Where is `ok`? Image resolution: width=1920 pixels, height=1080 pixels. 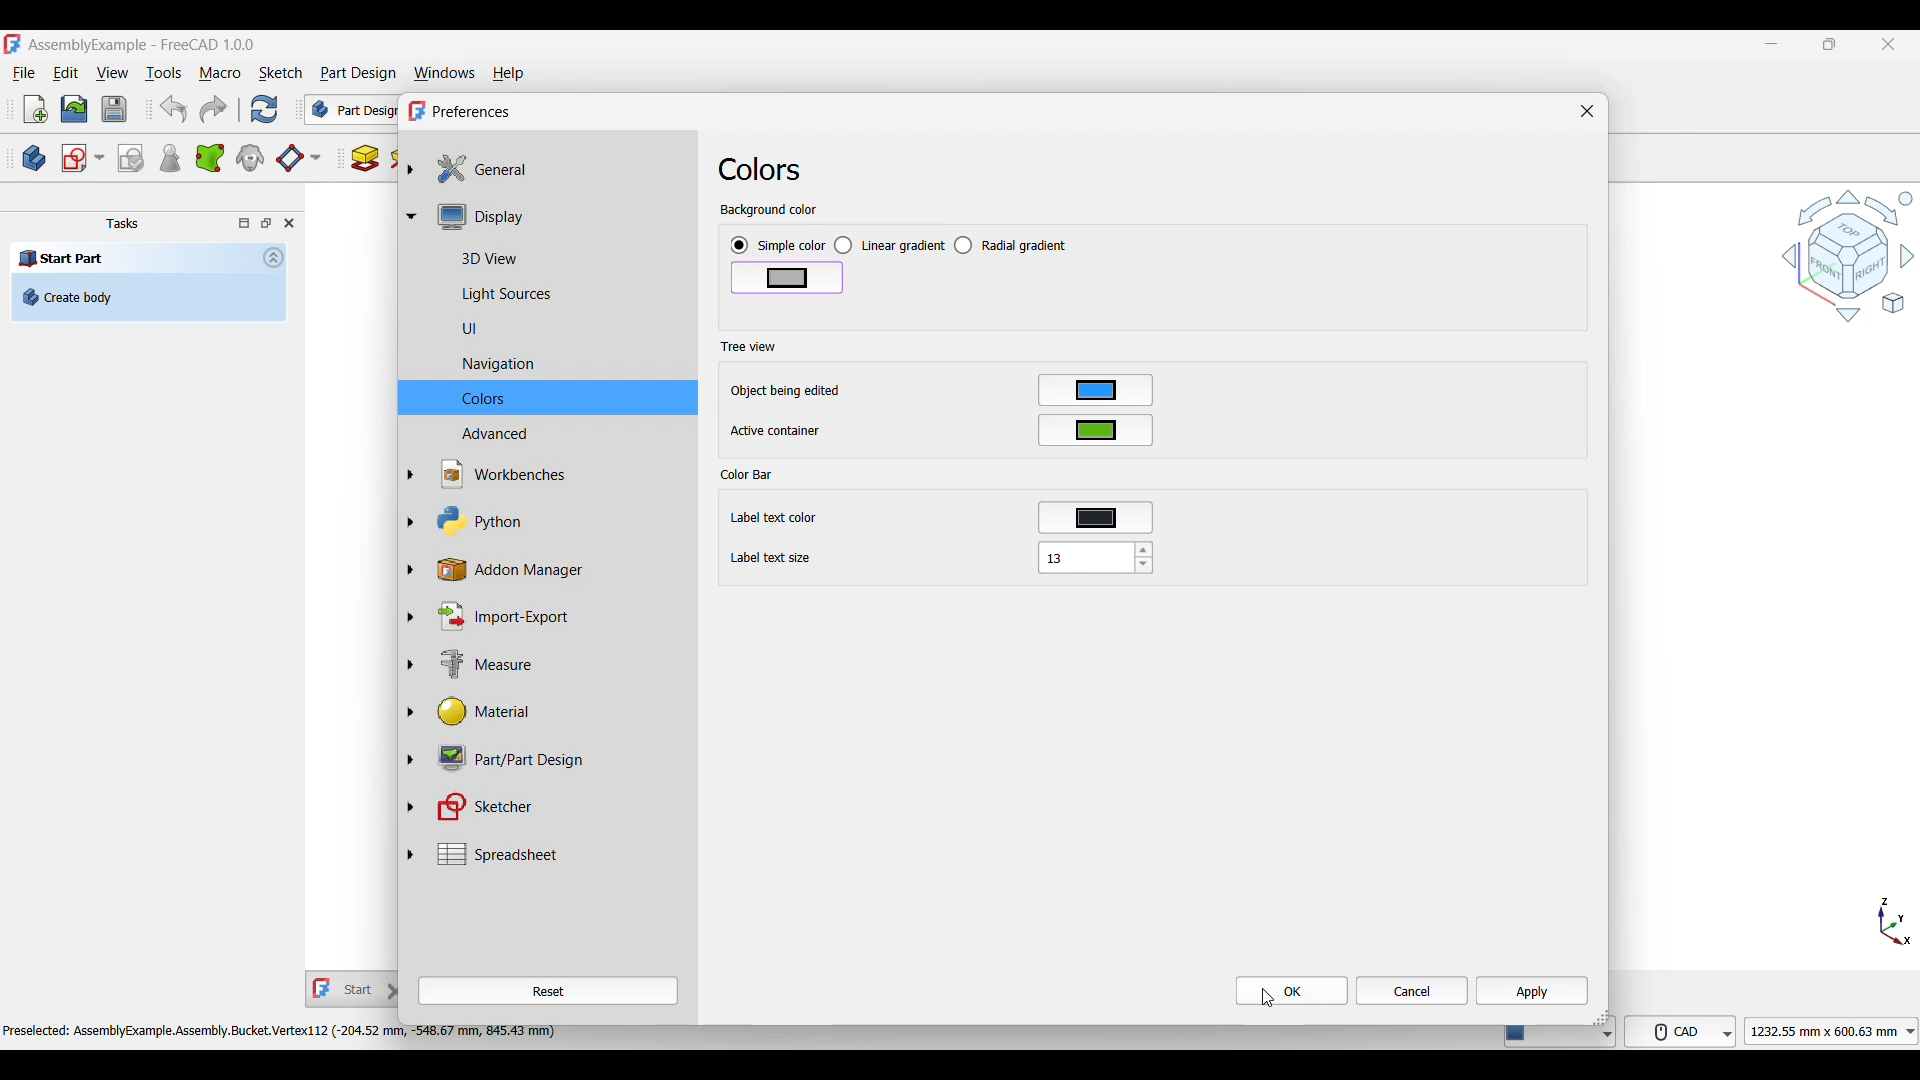
ok is located at coordinates (1296, 988).